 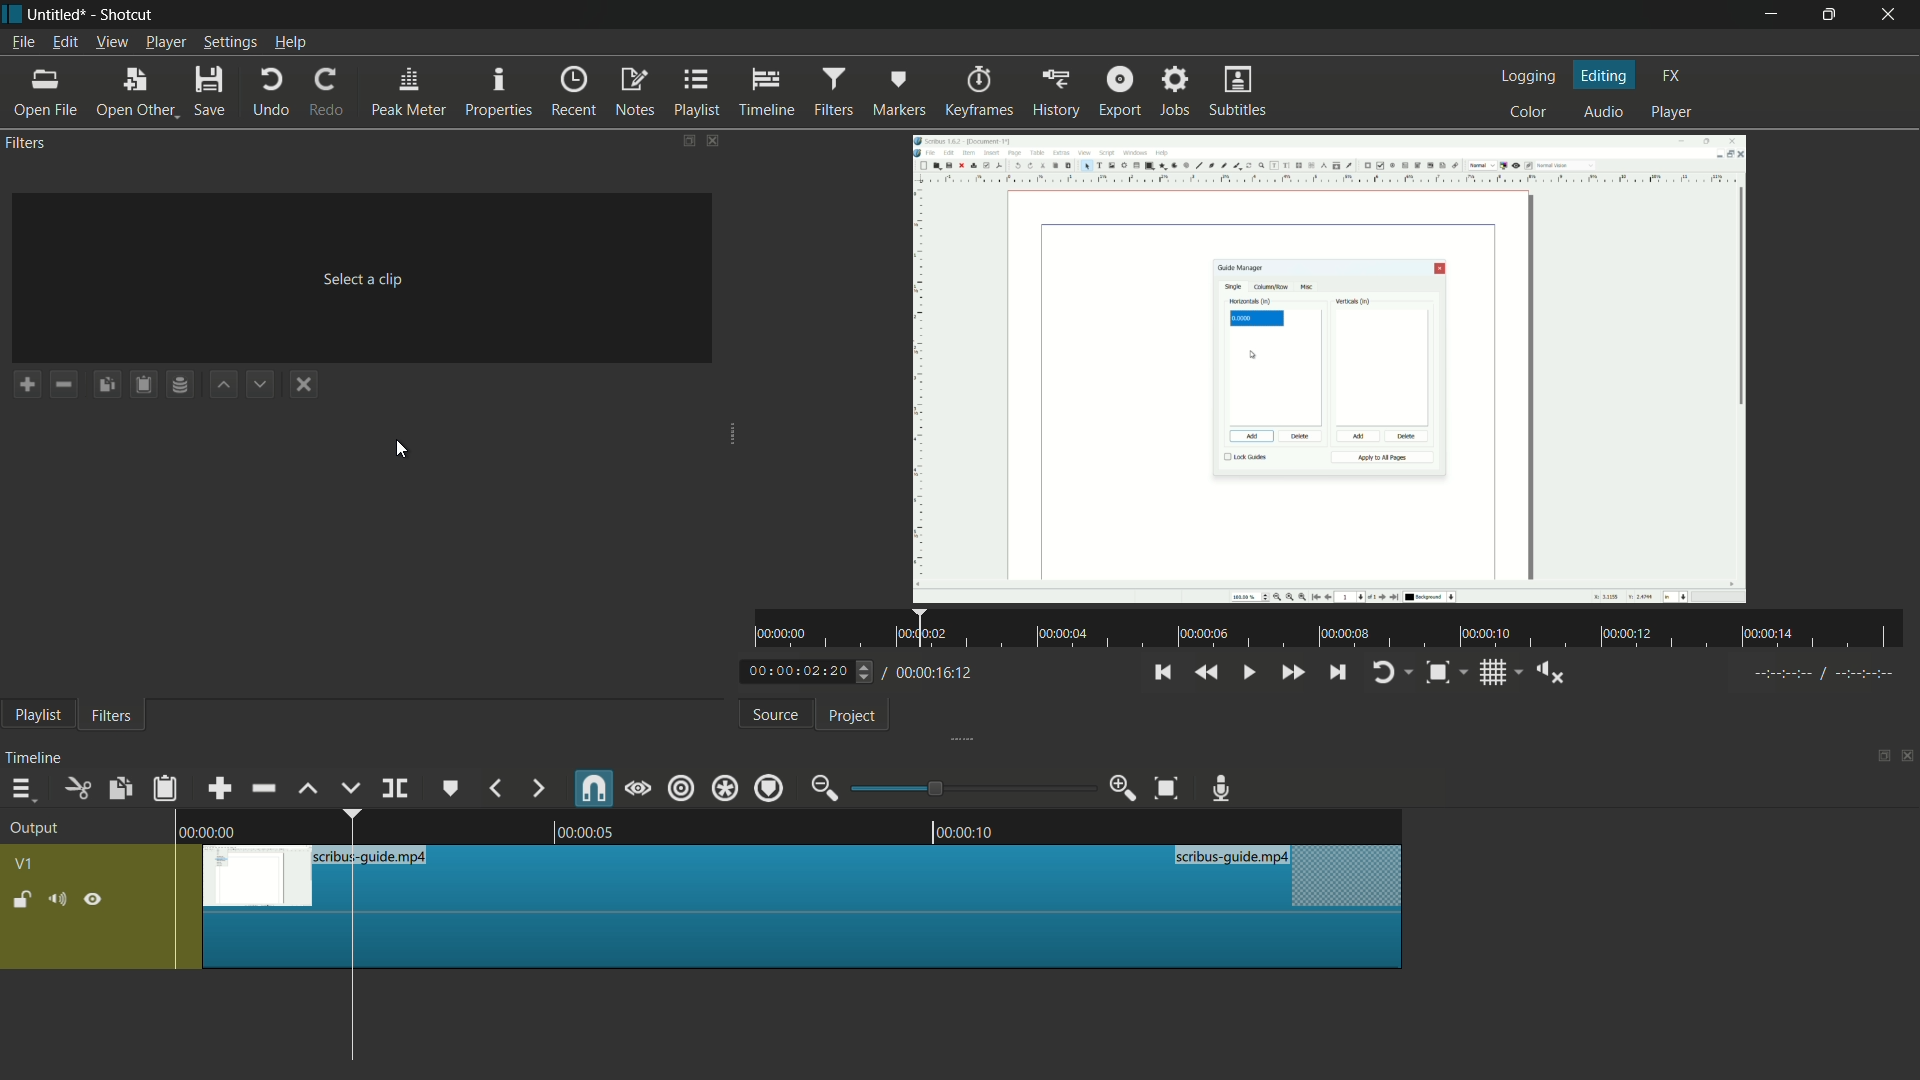 I want to click on save filter set, so click(x=181, y=386).